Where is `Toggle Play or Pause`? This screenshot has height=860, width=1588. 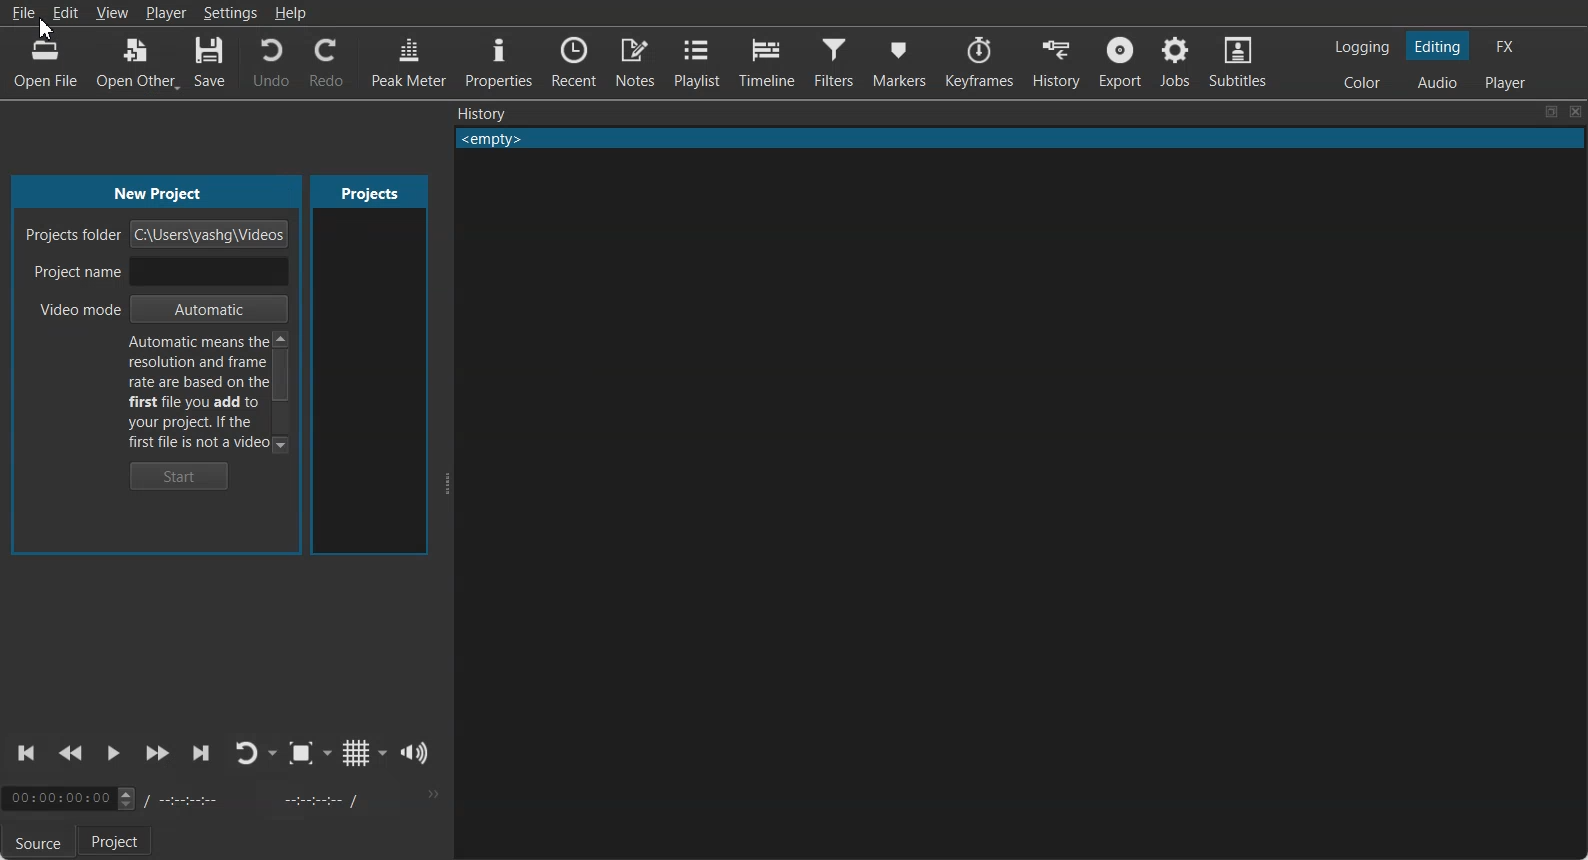 Toggle Play or Pause is located at coordinates (111, 755).